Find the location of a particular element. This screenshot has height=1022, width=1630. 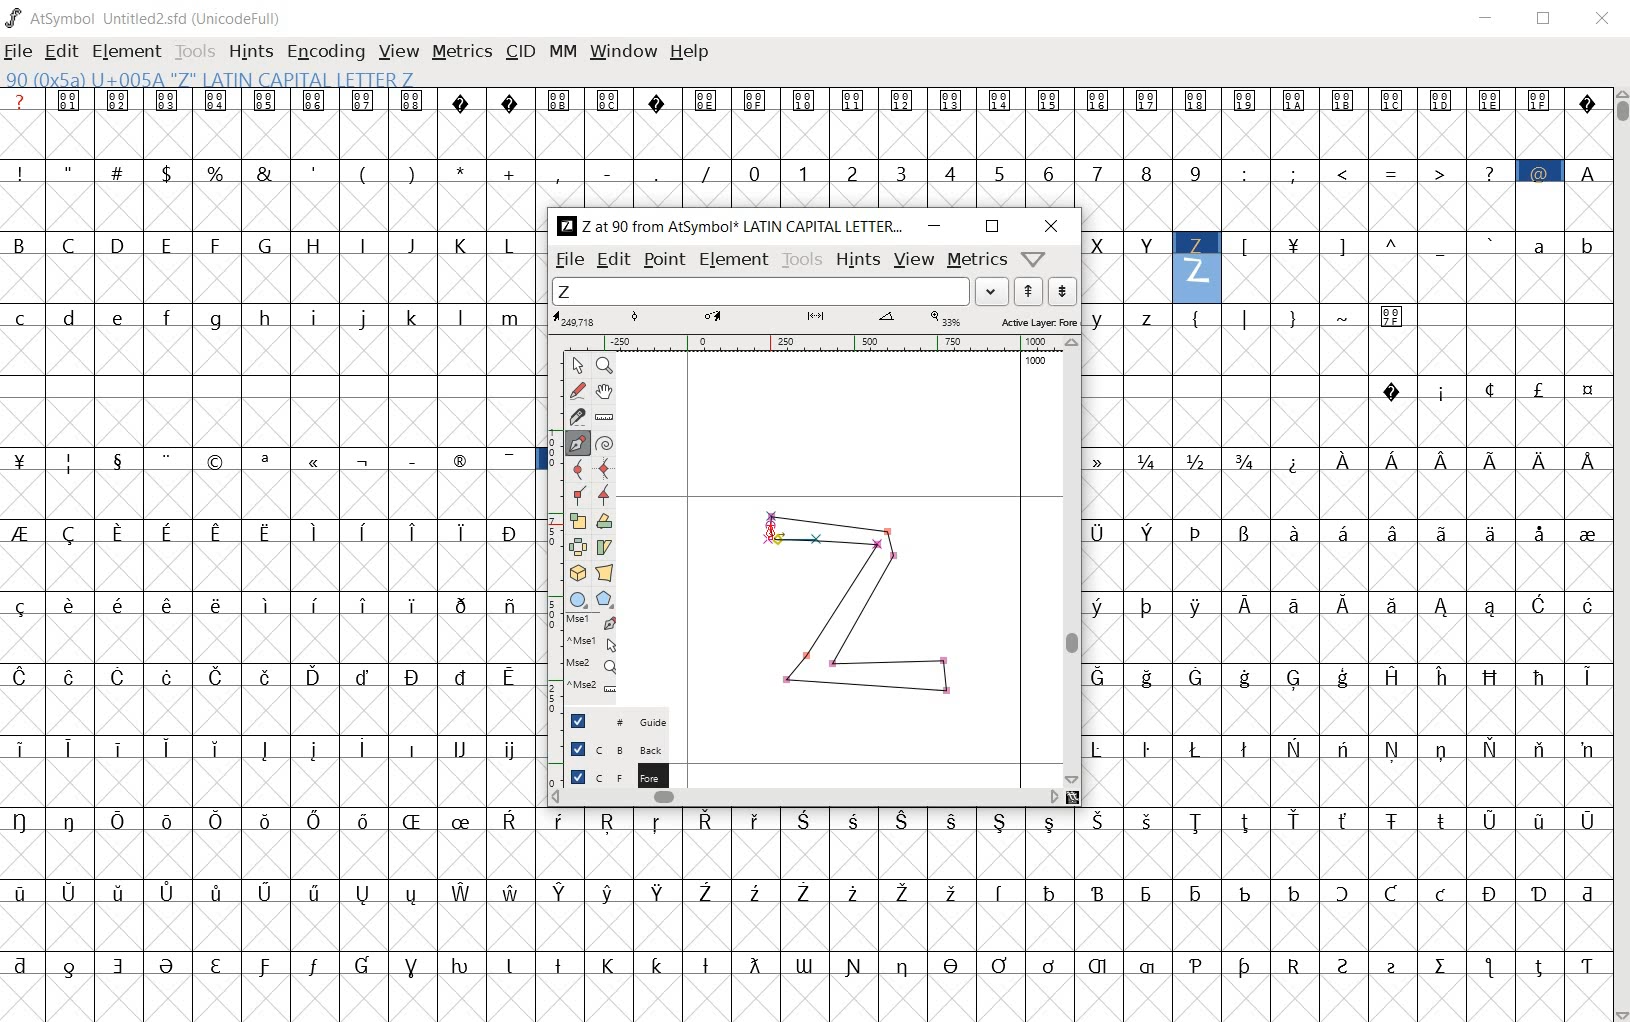

Add a corner point is located at coordinates (577, 494).